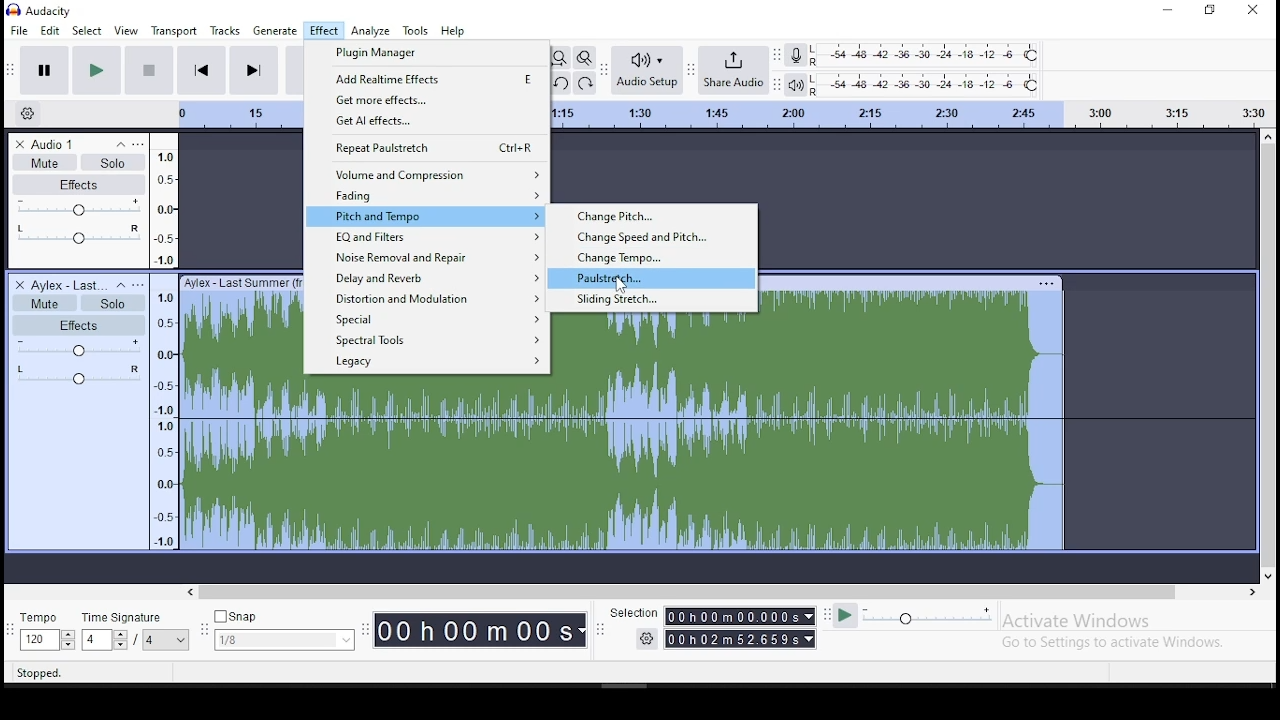 The width and height of the screenshot is (1280, 720). What do you see at coordinates (427, 174) in the screenshot?
I see `volume and compression` at bounding box center [427, 174].